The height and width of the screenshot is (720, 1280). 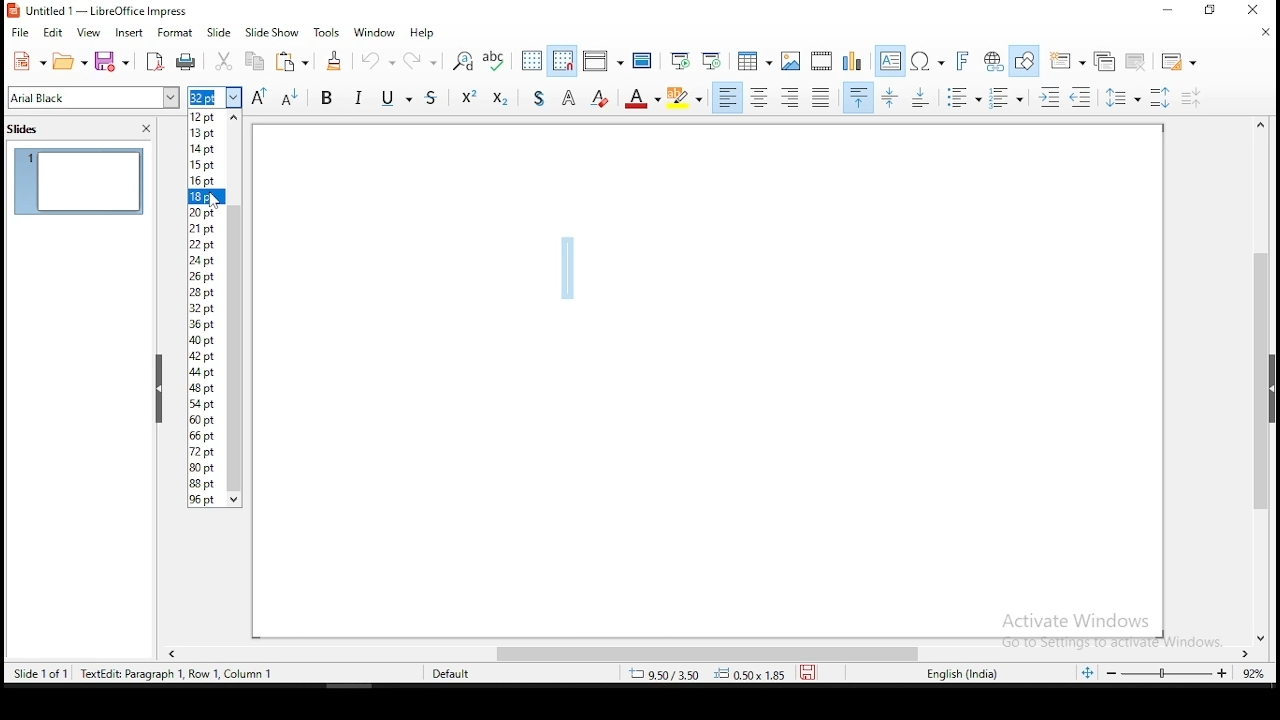 I want to click on icon and file name, so click(x=106, y=11).